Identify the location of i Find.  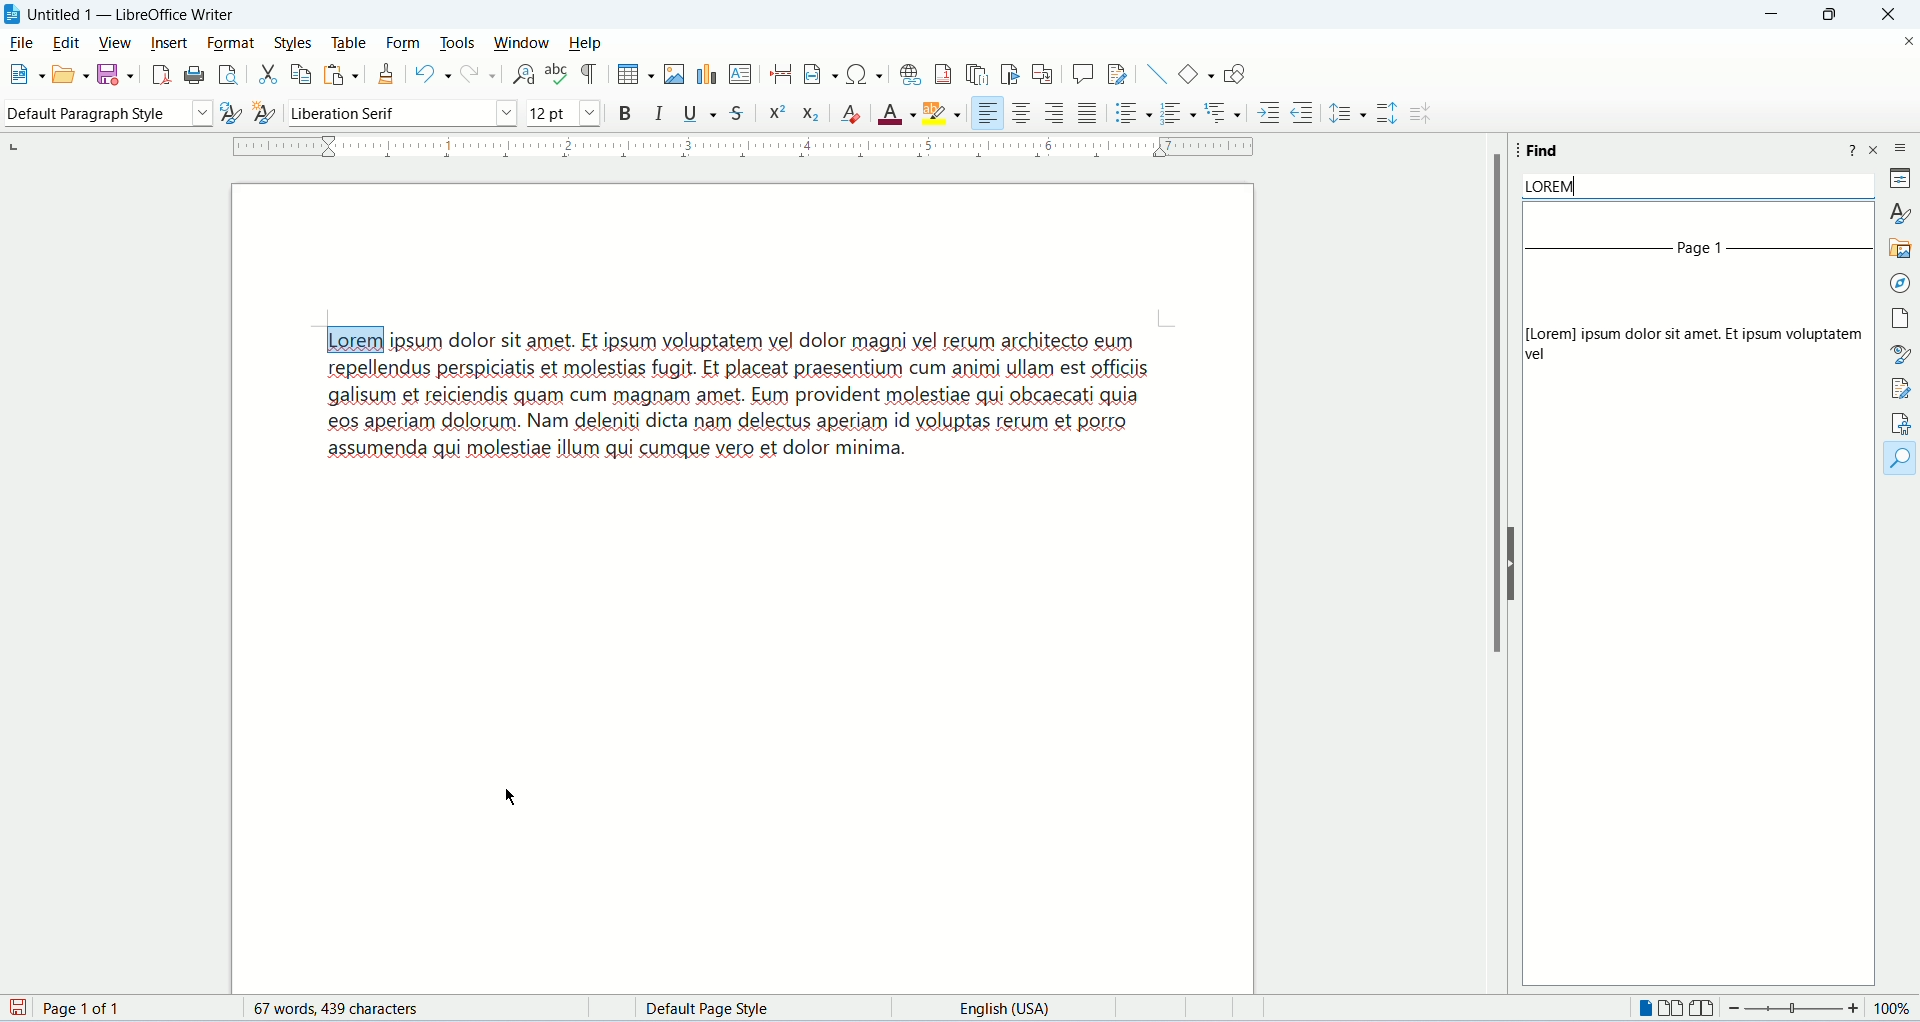
(1543, 146).